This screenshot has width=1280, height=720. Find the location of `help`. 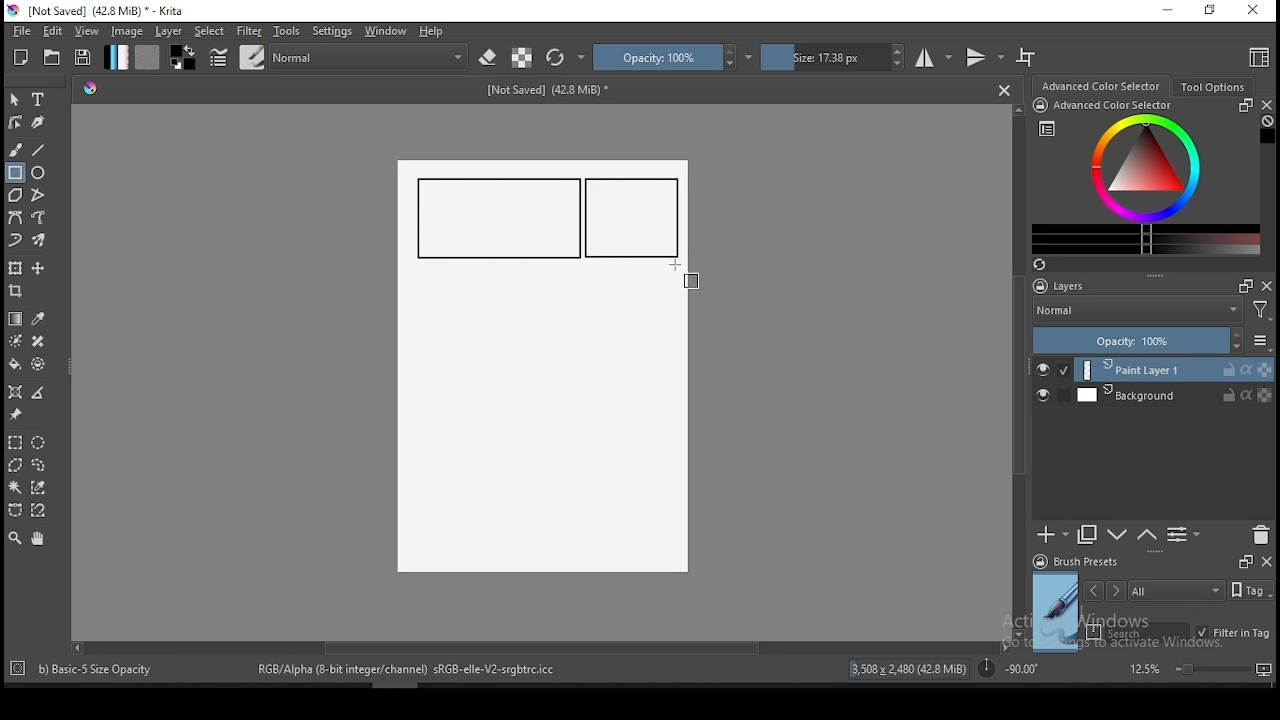

help is located at coordinates (435, 32).